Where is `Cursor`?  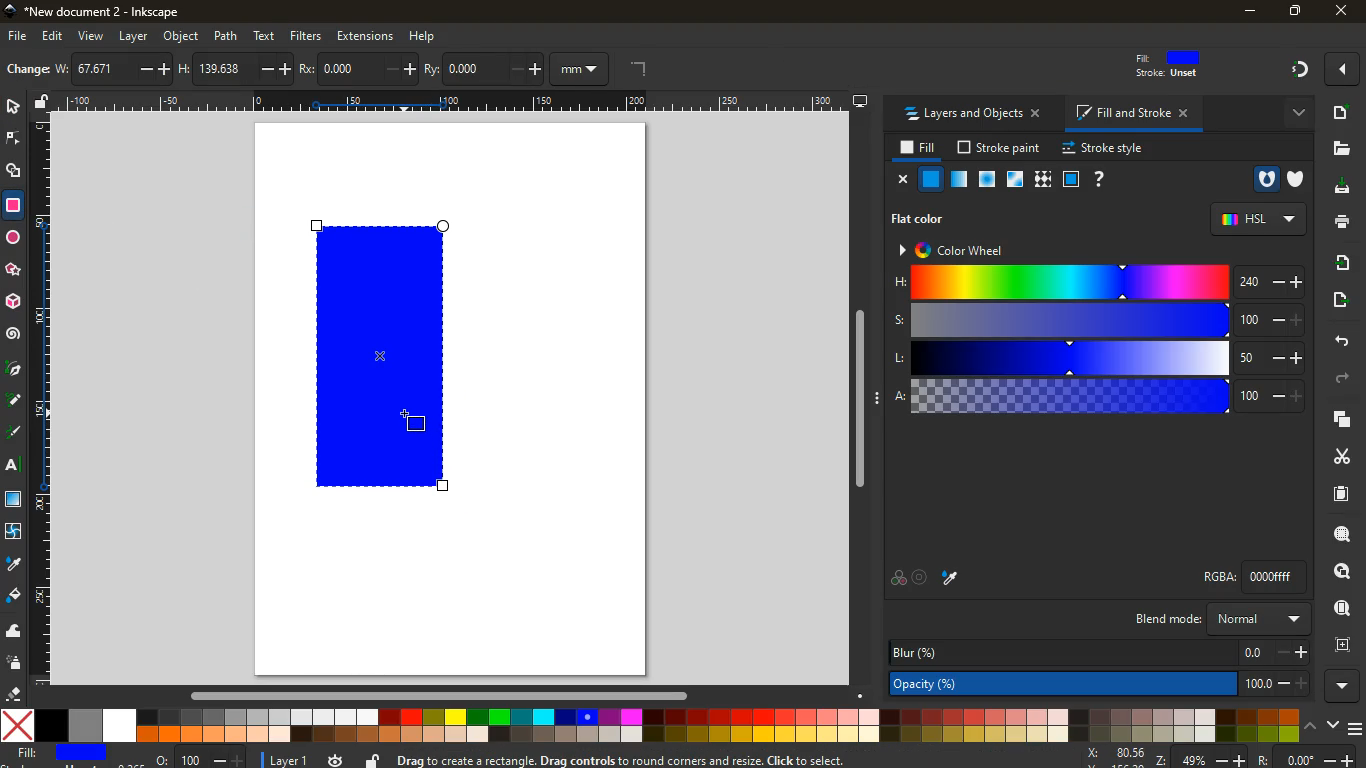
Cursor is located at coordinates (412, 420).